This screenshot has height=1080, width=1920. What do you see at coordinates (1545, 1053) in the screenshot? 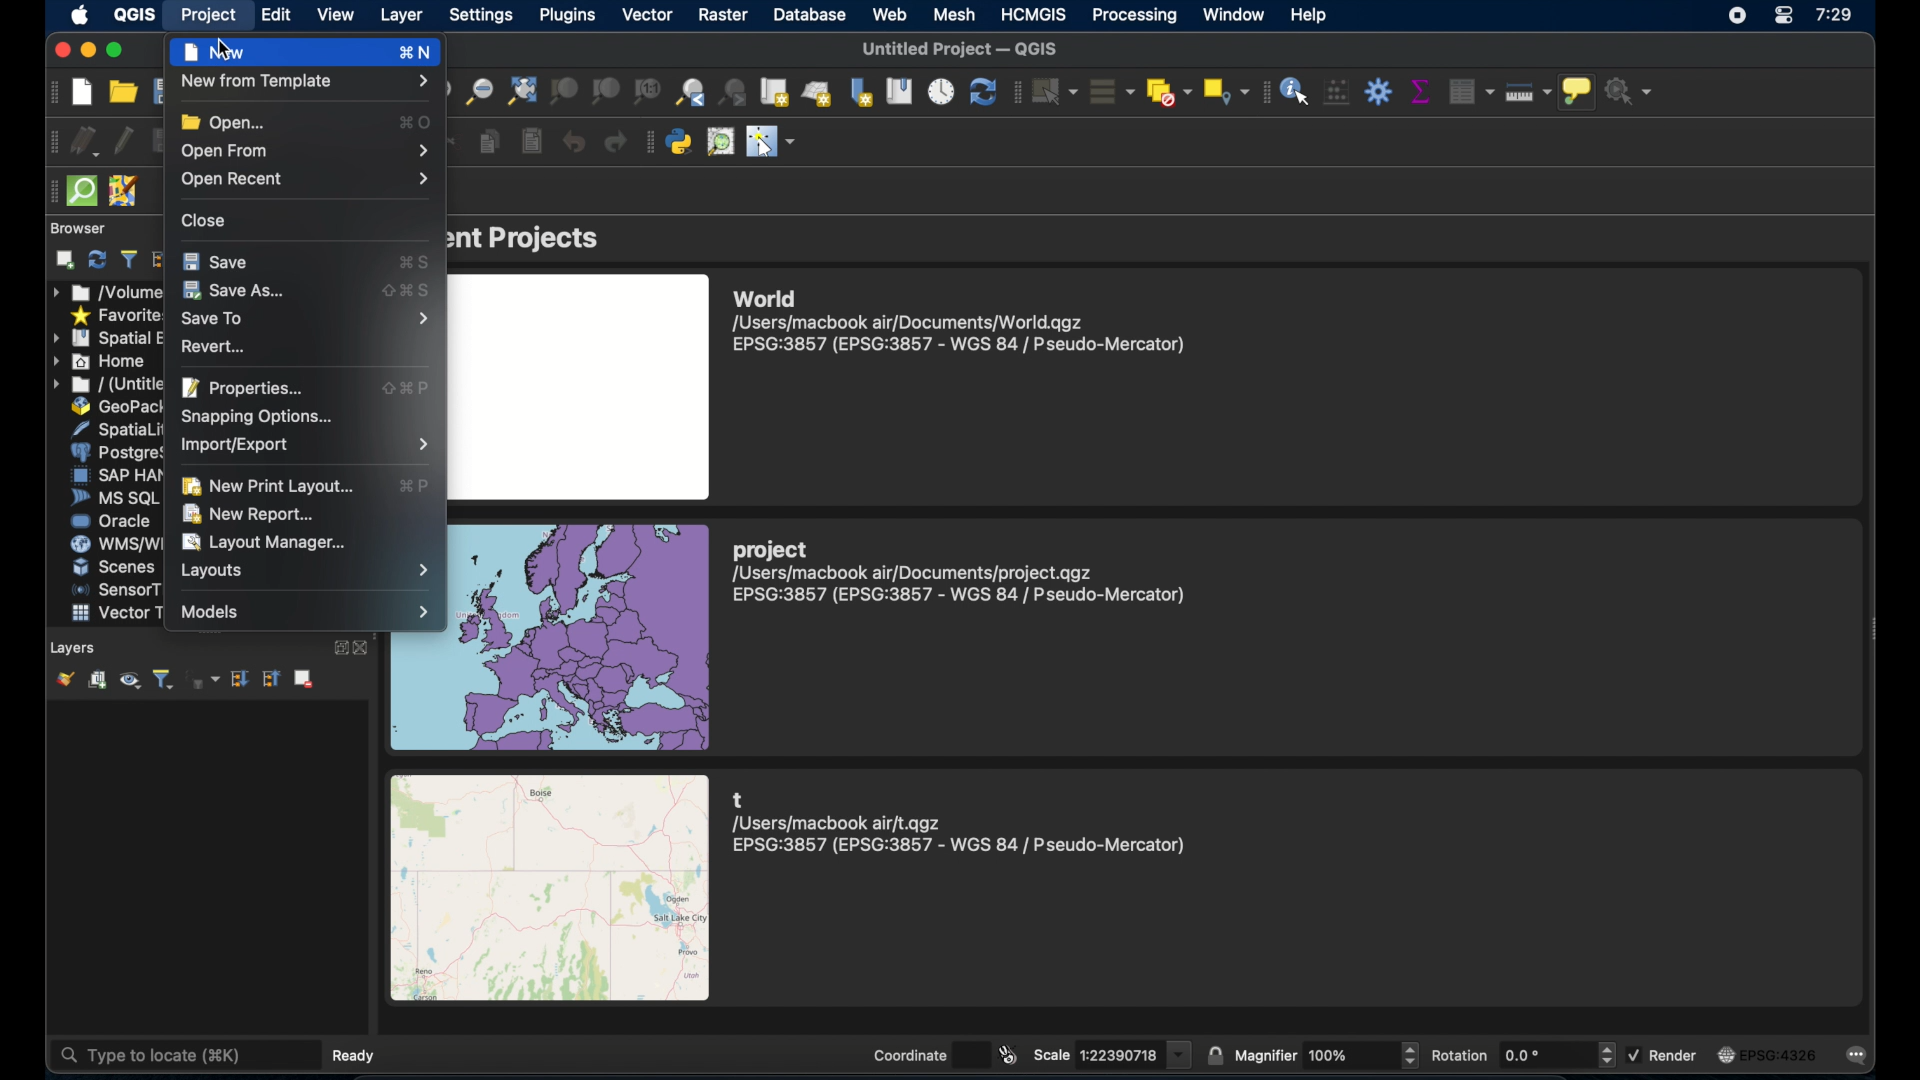
I see `rotation value` at bounding box center [1545, 1053].